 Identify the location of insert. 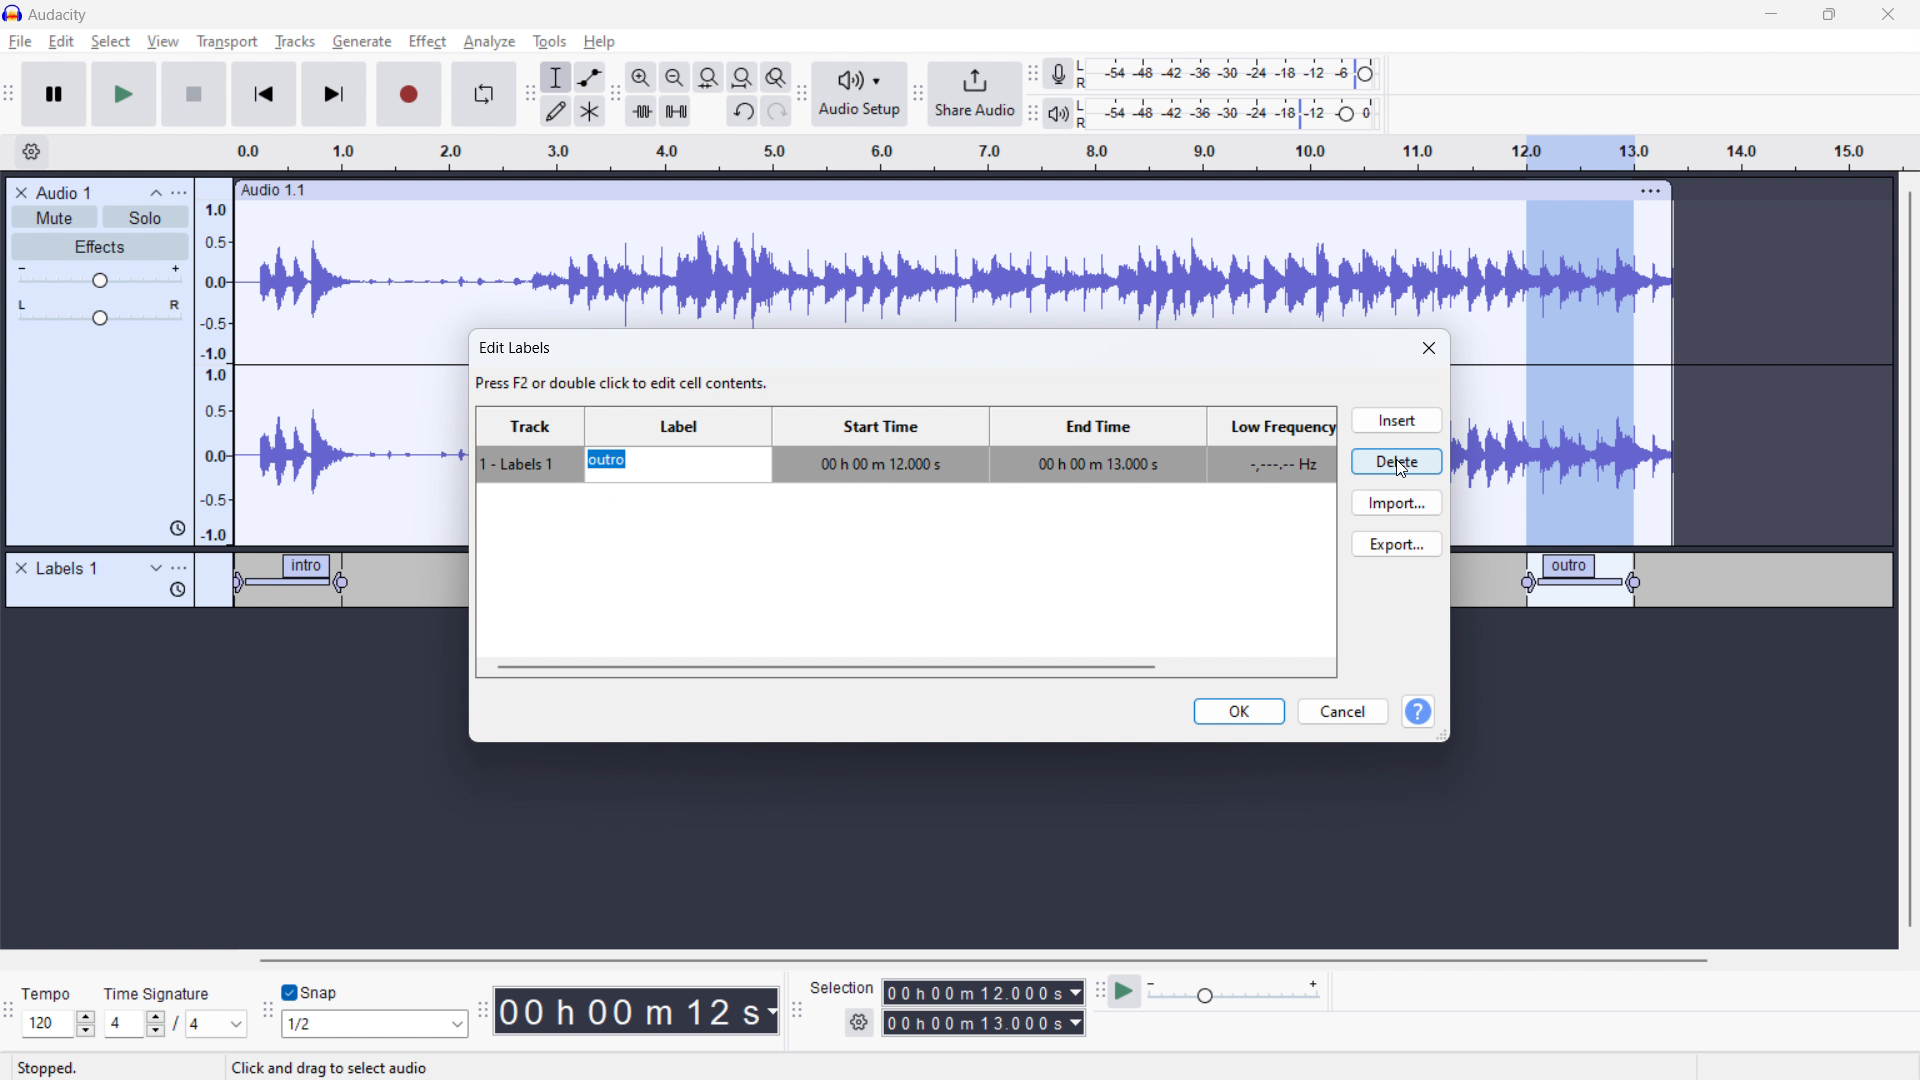
(1395, 420).